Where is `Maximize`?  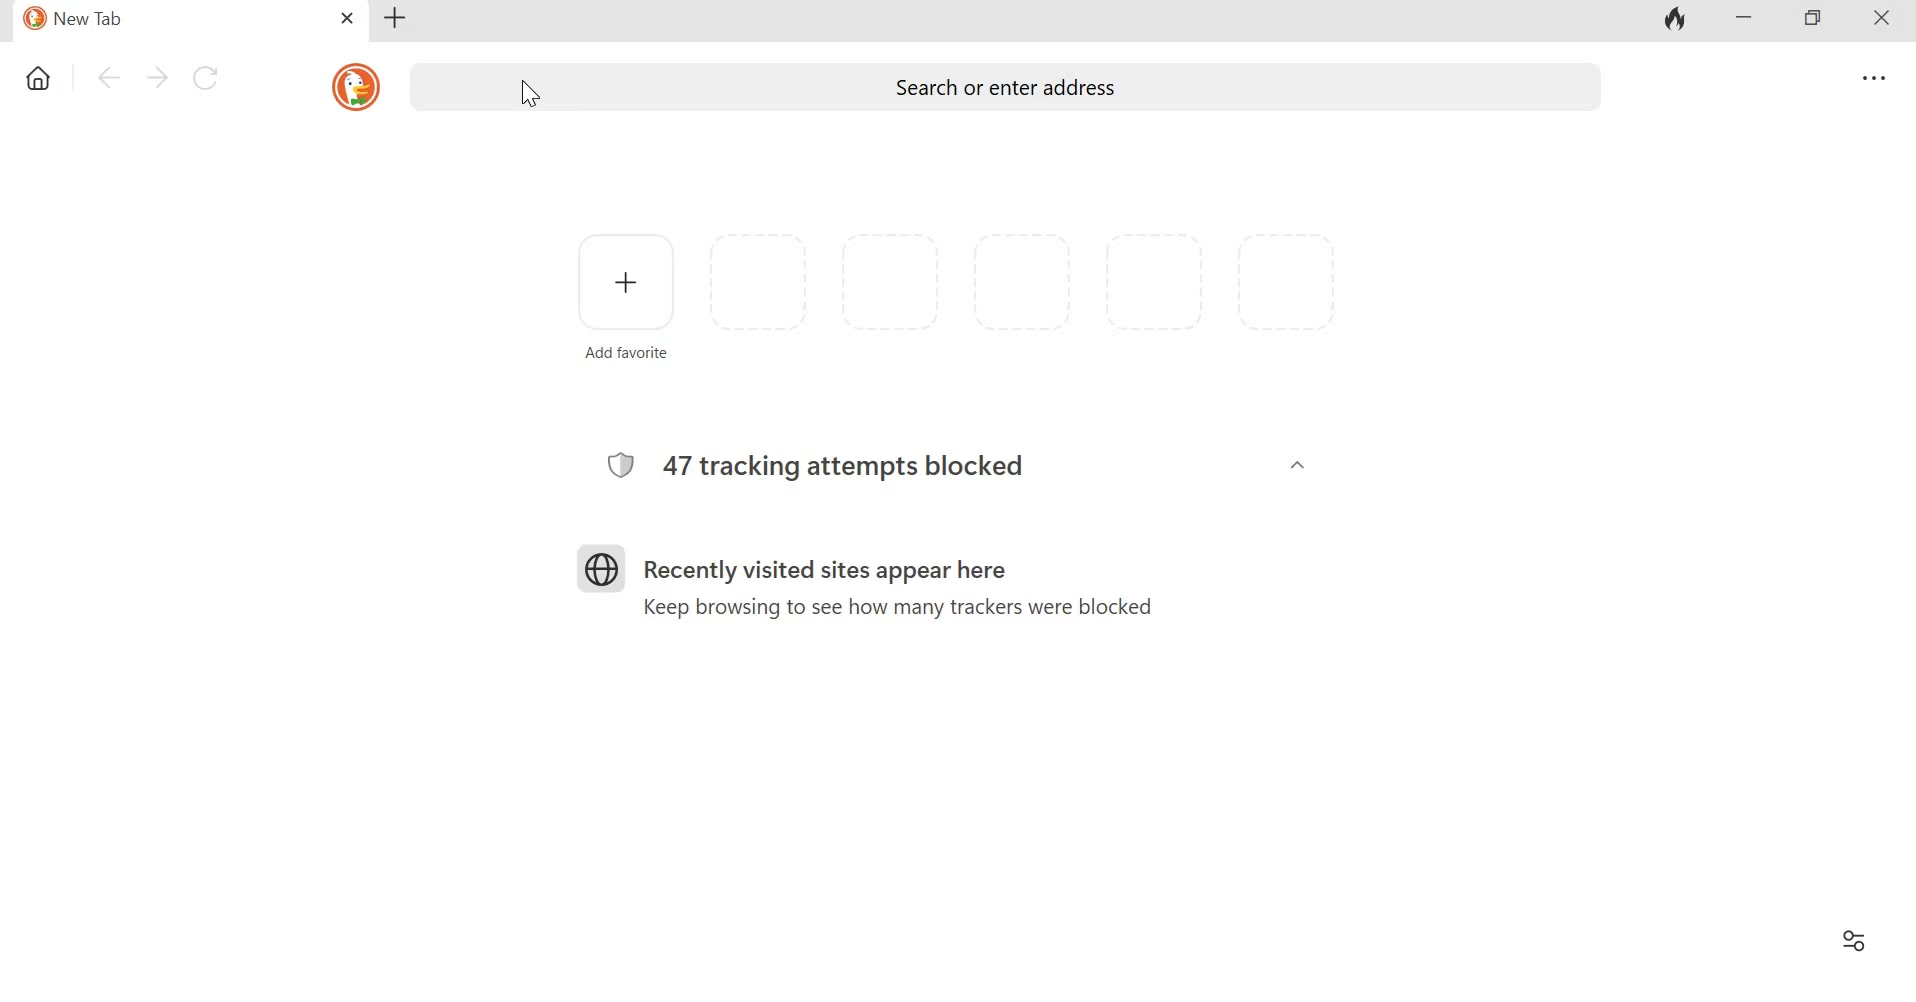
Maximize is located at coordinates (1815, 18).